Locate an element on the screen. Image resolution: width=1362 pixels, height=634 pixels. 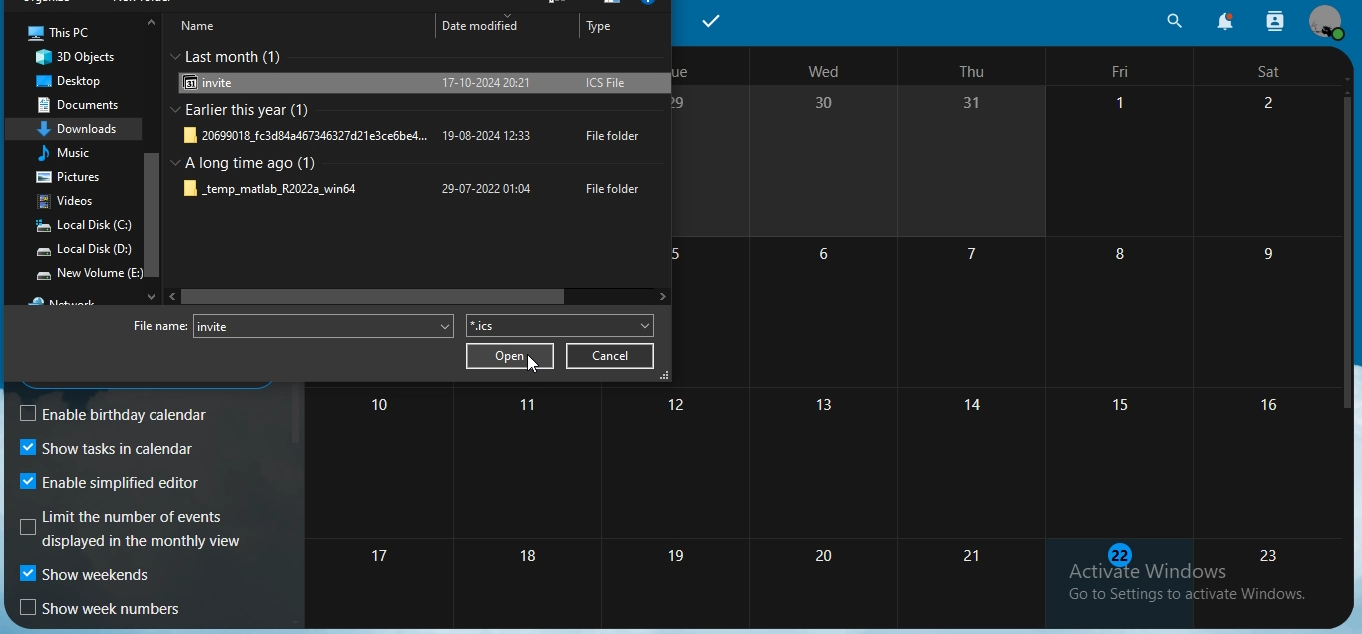
documents is located at coordinates (88, 105).